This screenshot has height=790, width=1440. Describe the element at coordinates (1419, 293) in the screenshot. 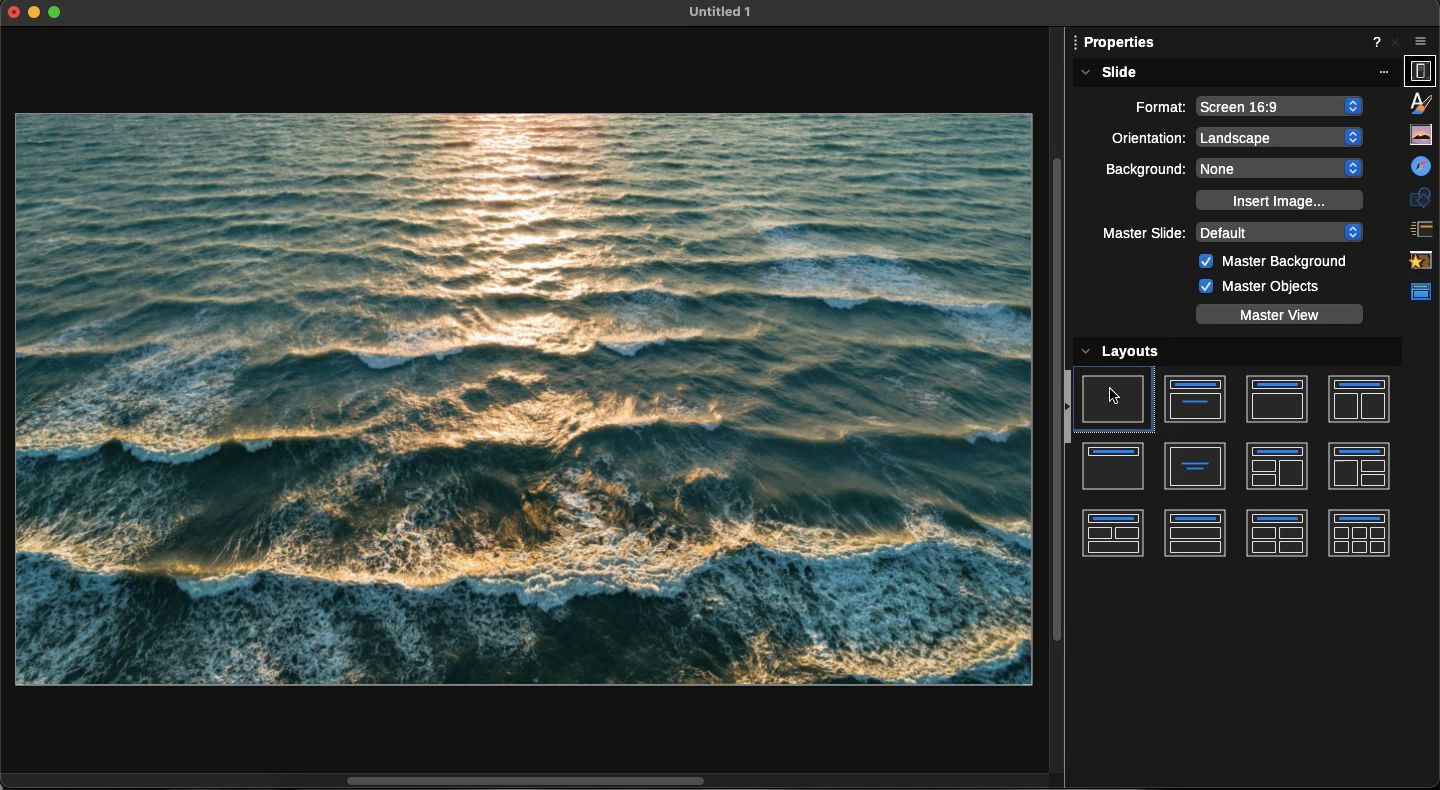

I see `Master slides` at that location.